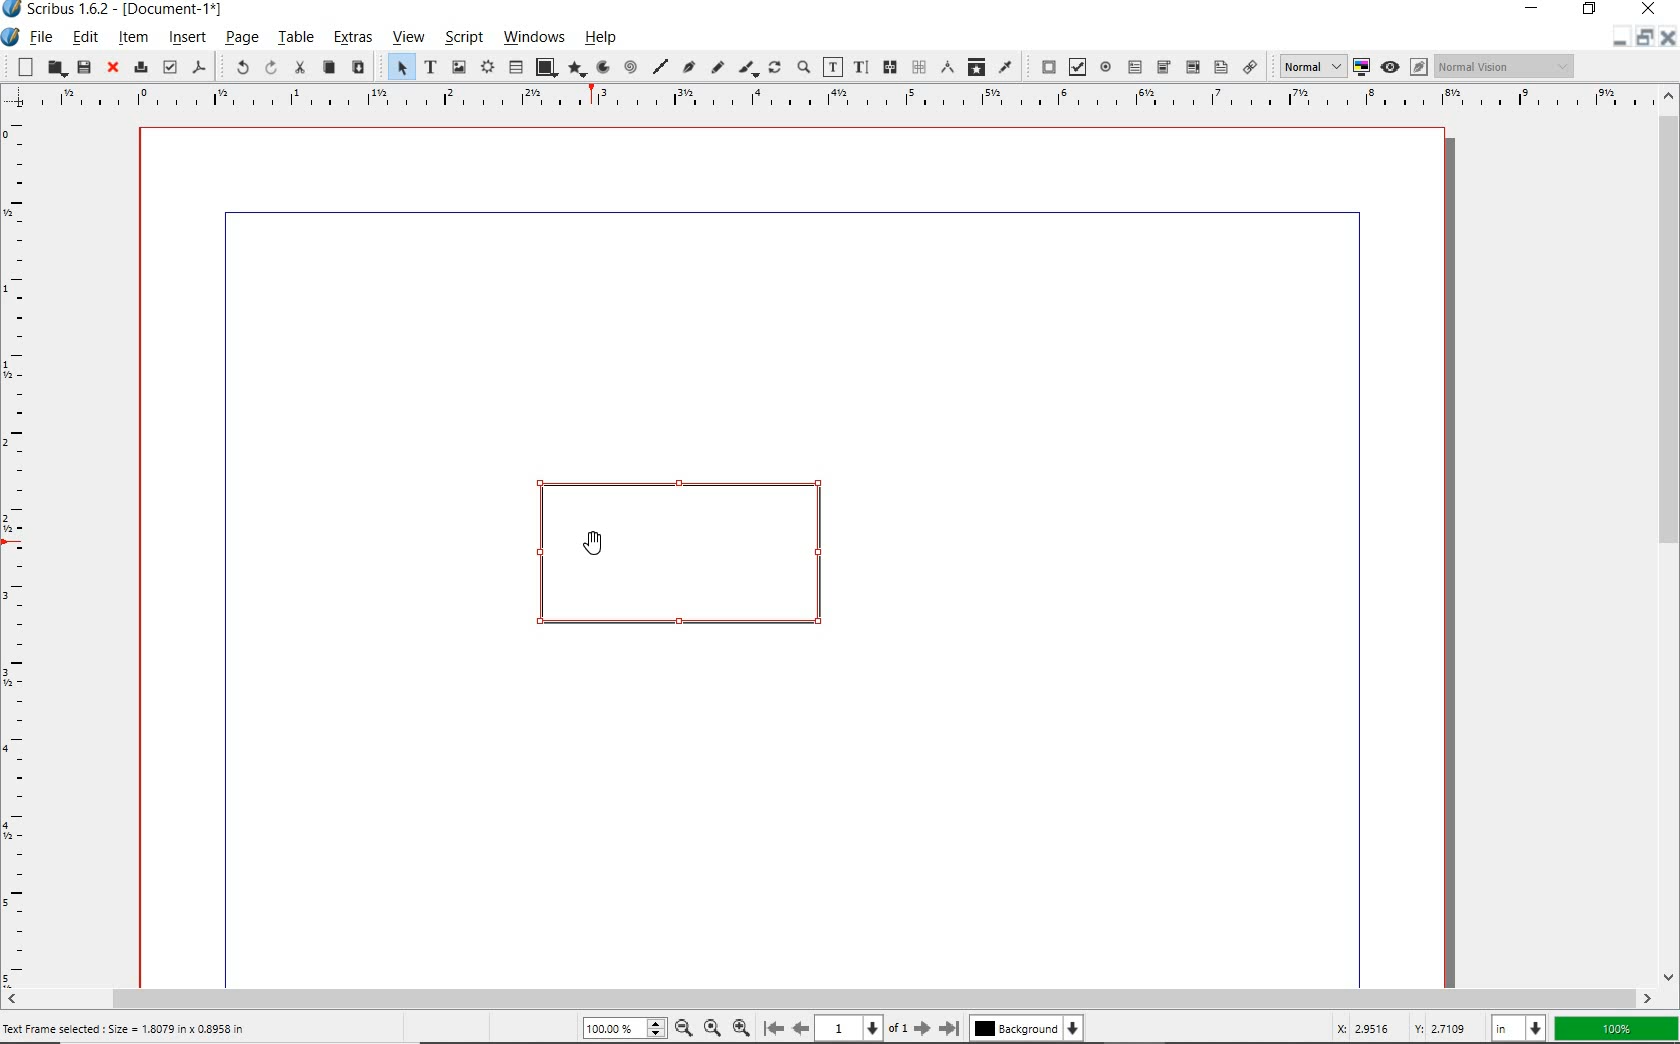 The height and width of the screenshot is (1044, 1680). I want to click on Previous Page, so click(802, 1030).